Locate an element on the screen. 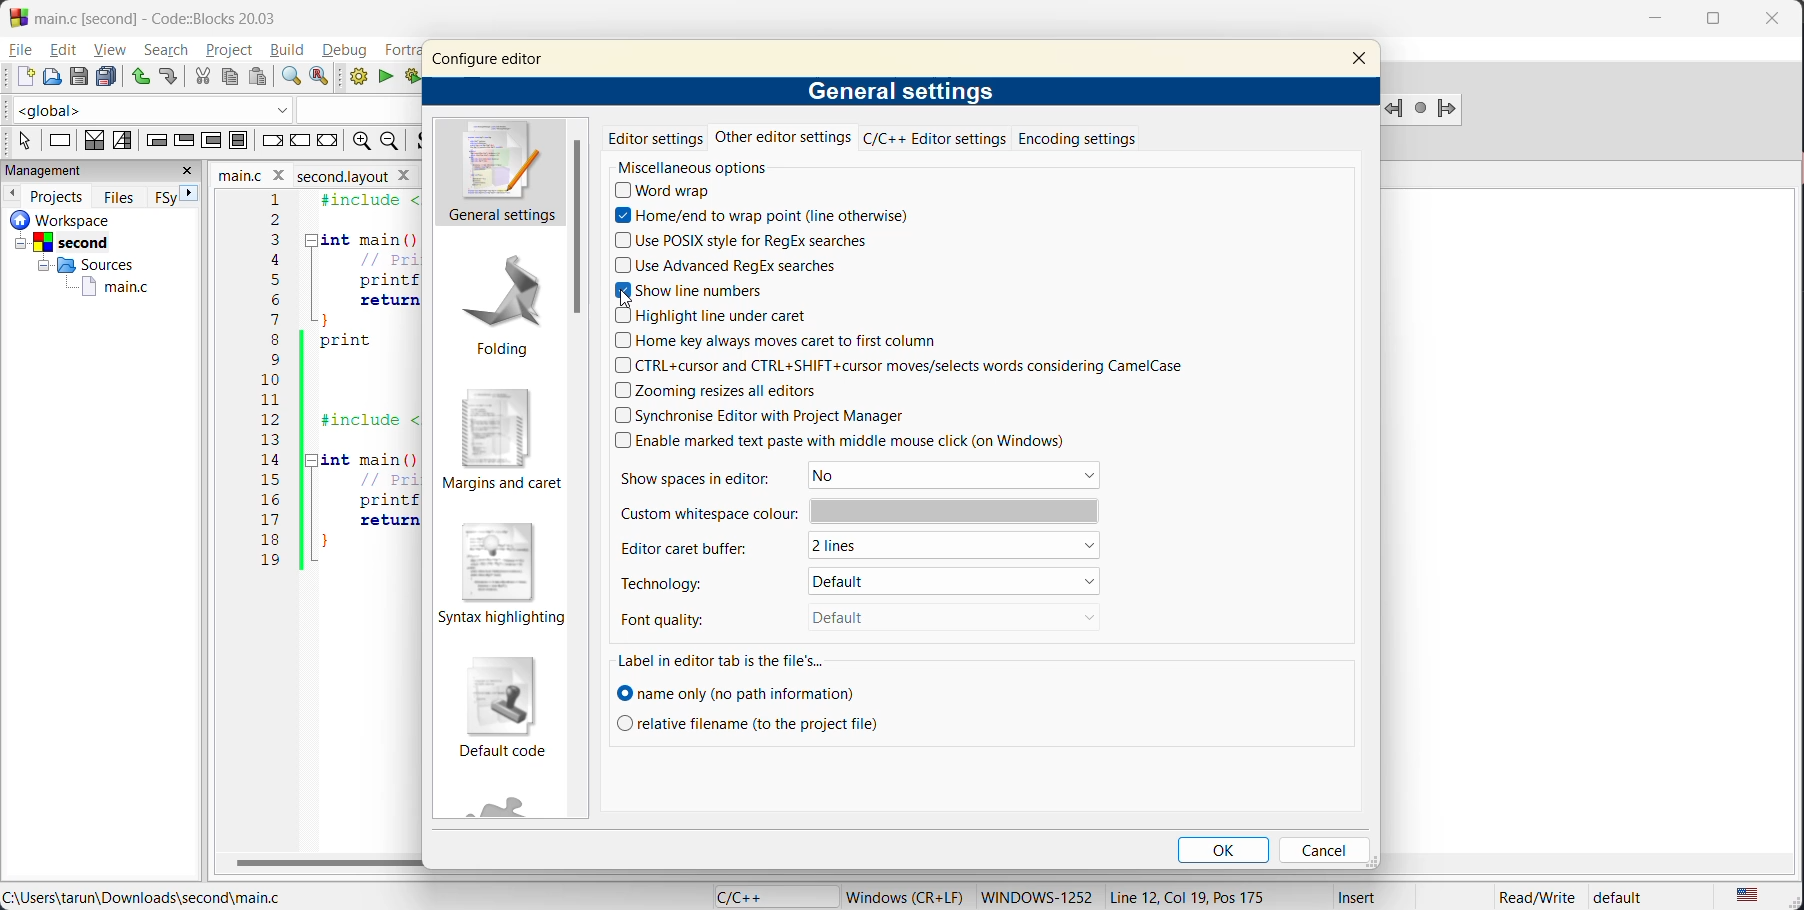  Sources is located at coordinates (87, 265).